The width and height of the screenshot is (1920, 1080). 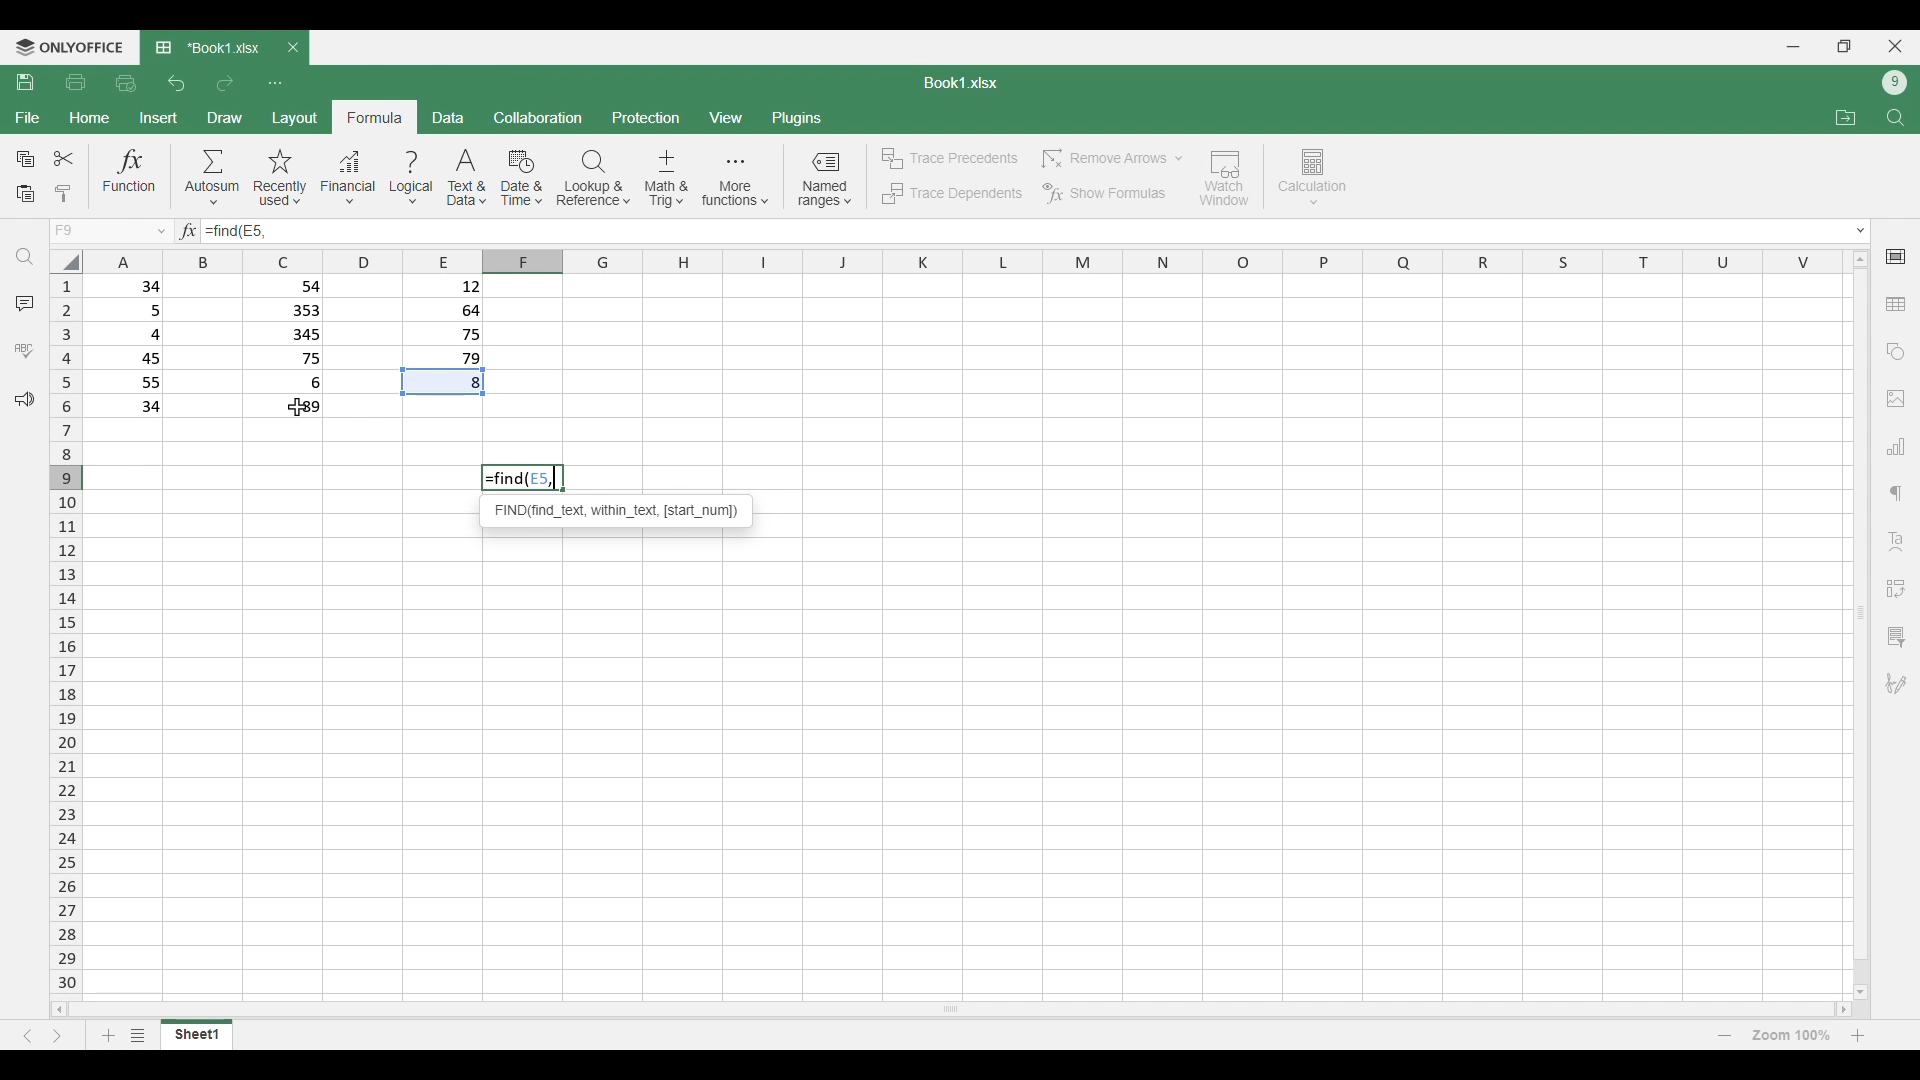 I want to click on Slicer, so click(x=1895, y=637).